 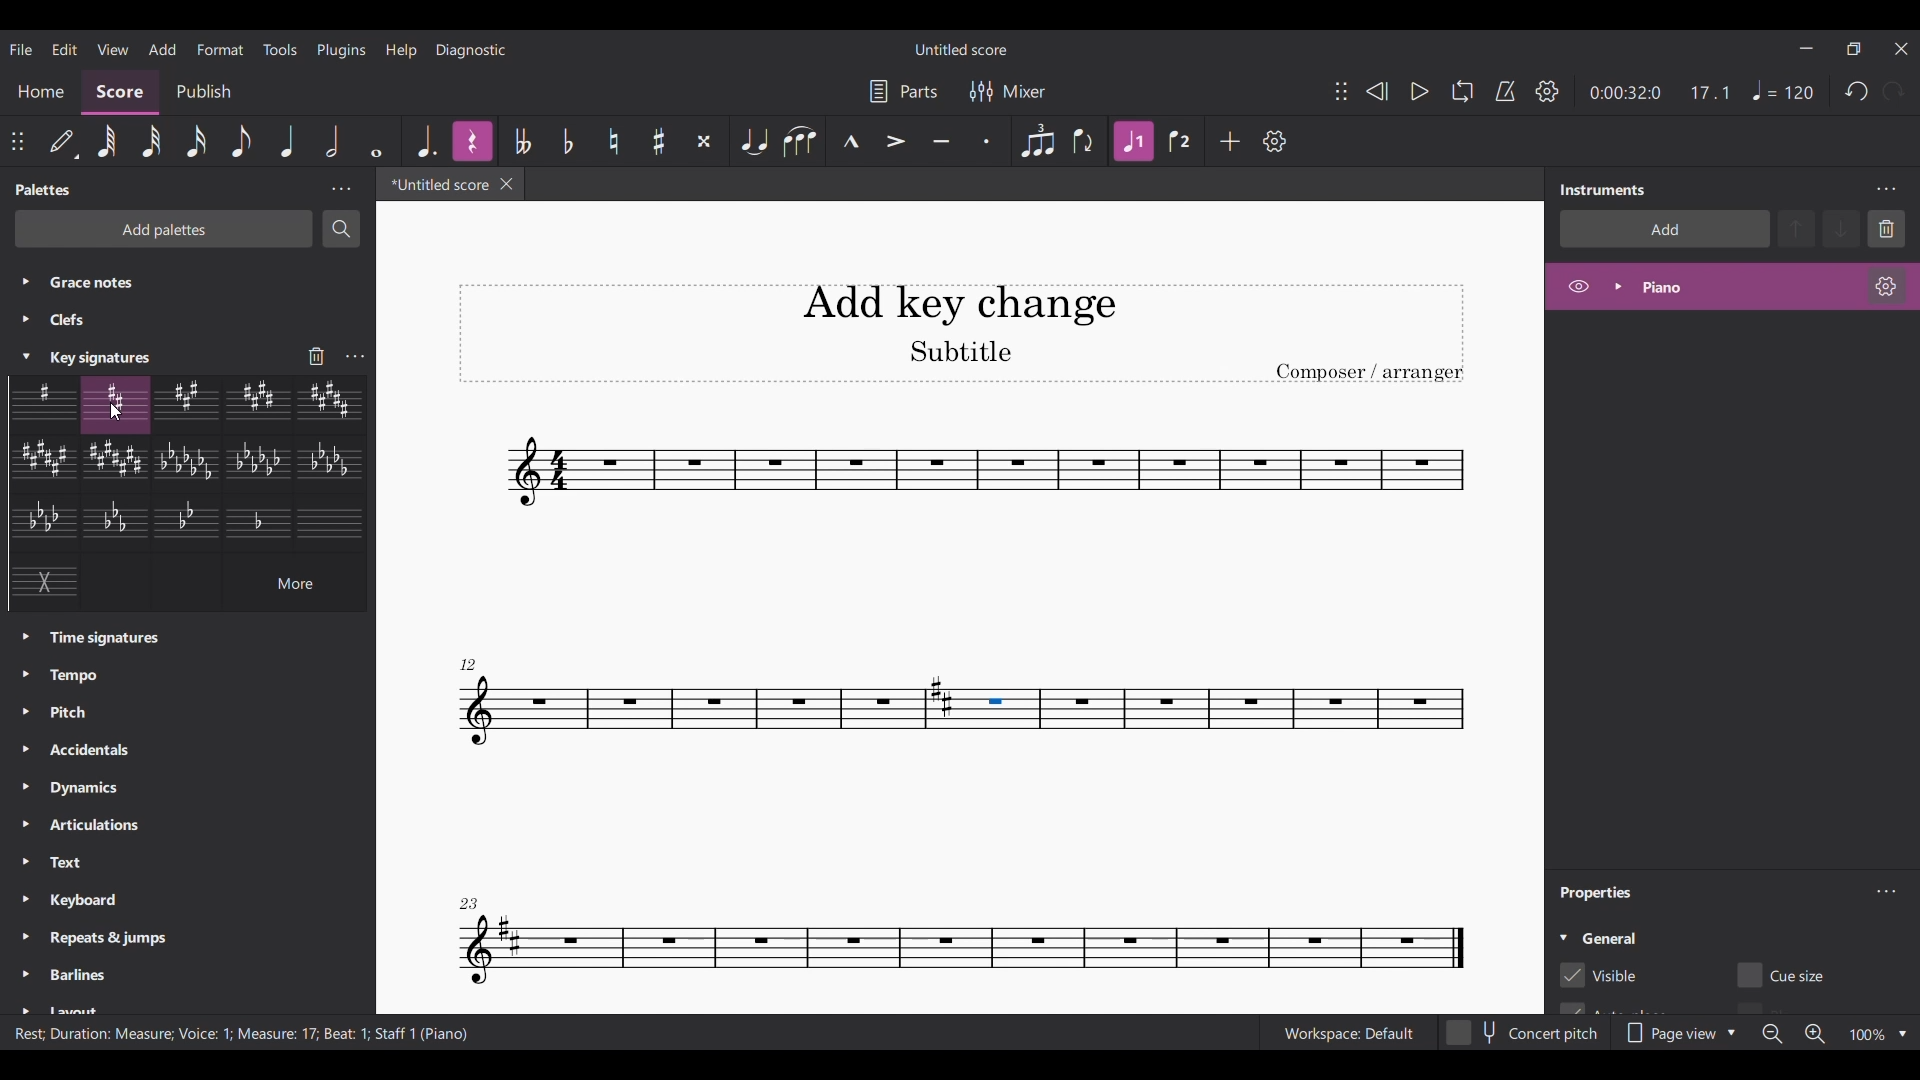 I want to click on Delete selection, so click(x=1886, y=229).